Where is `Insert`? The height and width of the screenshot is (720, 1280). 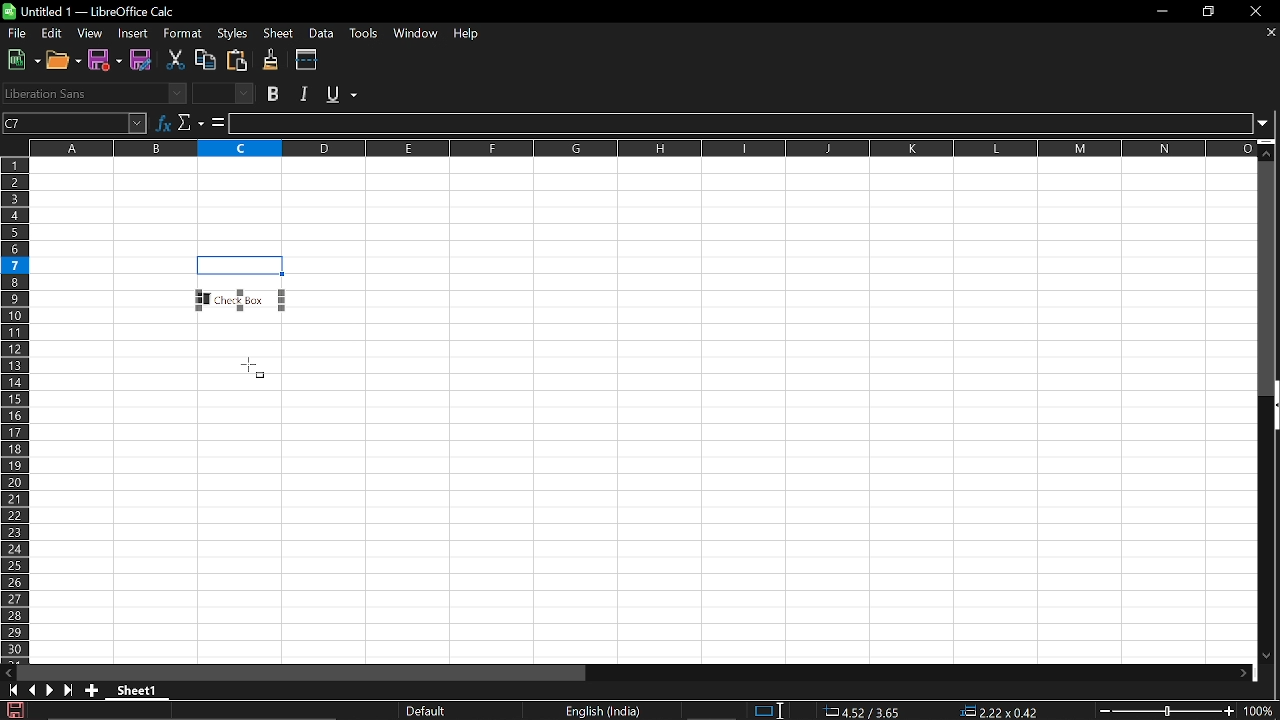
Insert is located at coordinates (130, 34).